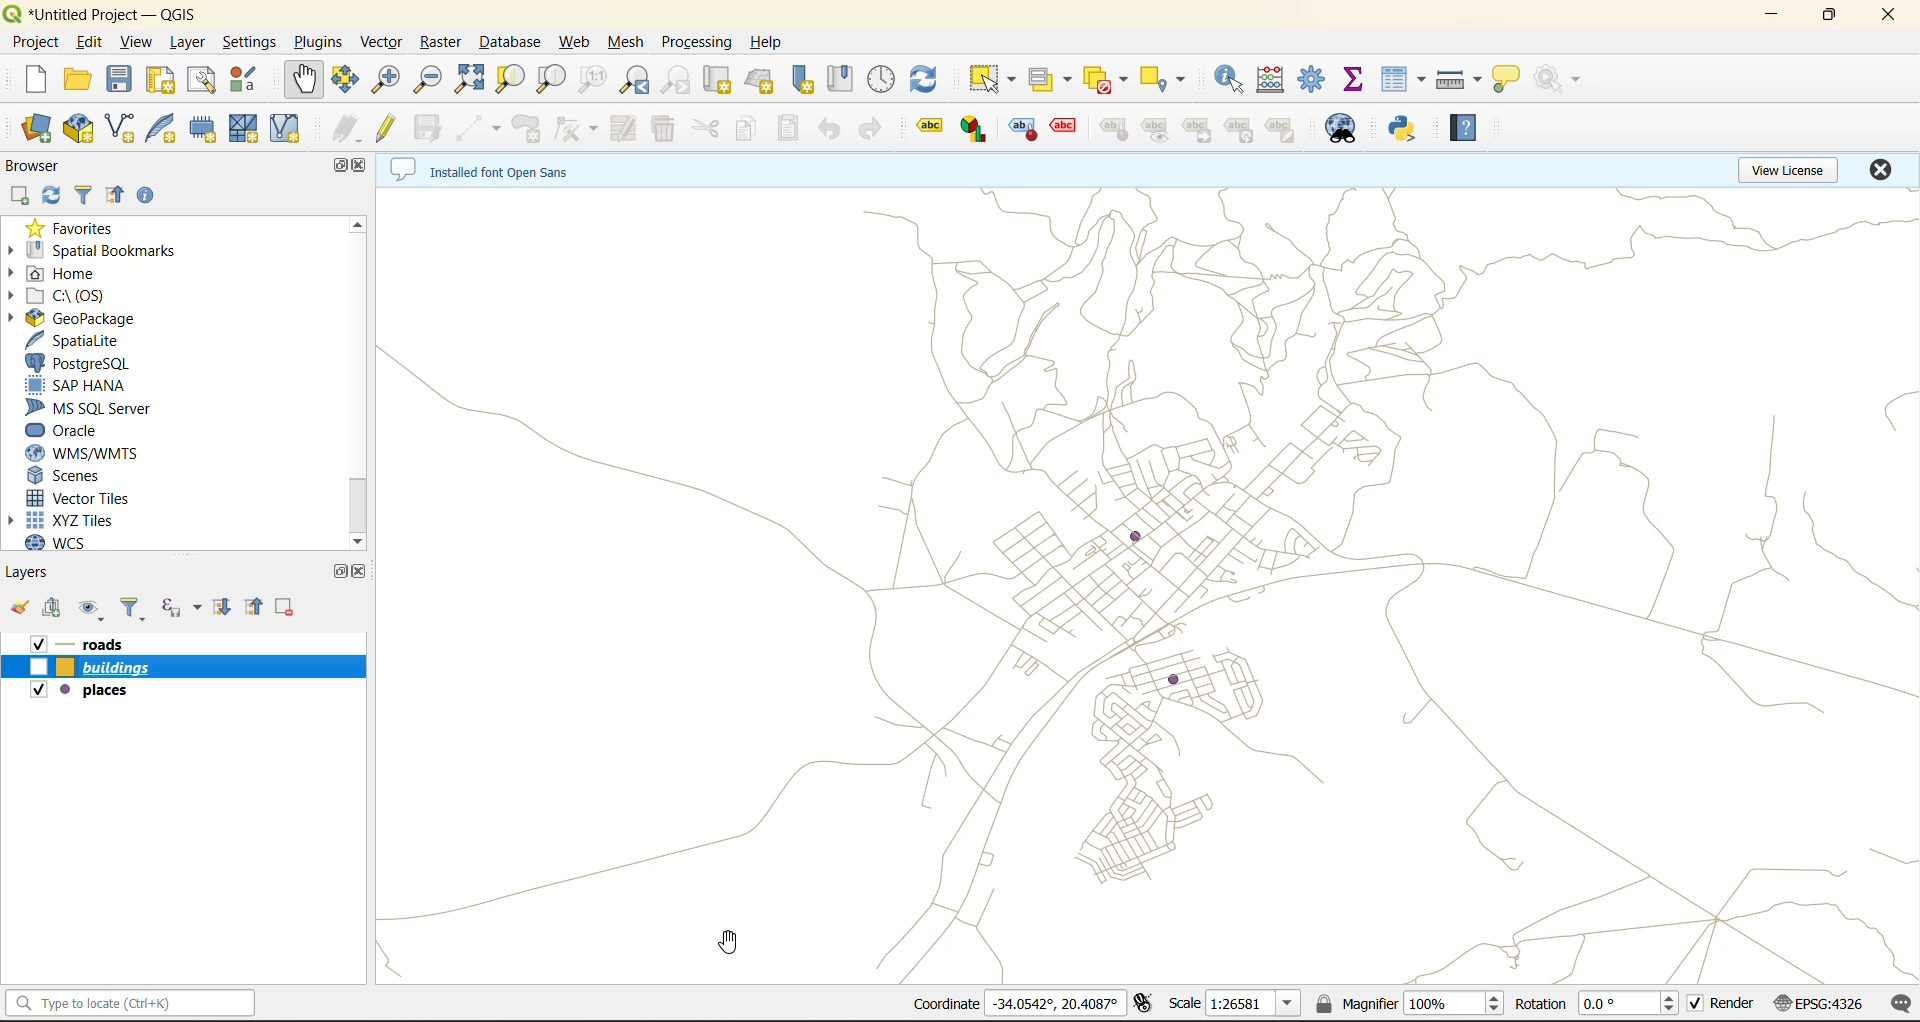 Image resolution: width=1920 pixels, height=1022 pixels. Describe the element at coordinates (511, 81) in the screenshot. I see `zoom selection` at that location.